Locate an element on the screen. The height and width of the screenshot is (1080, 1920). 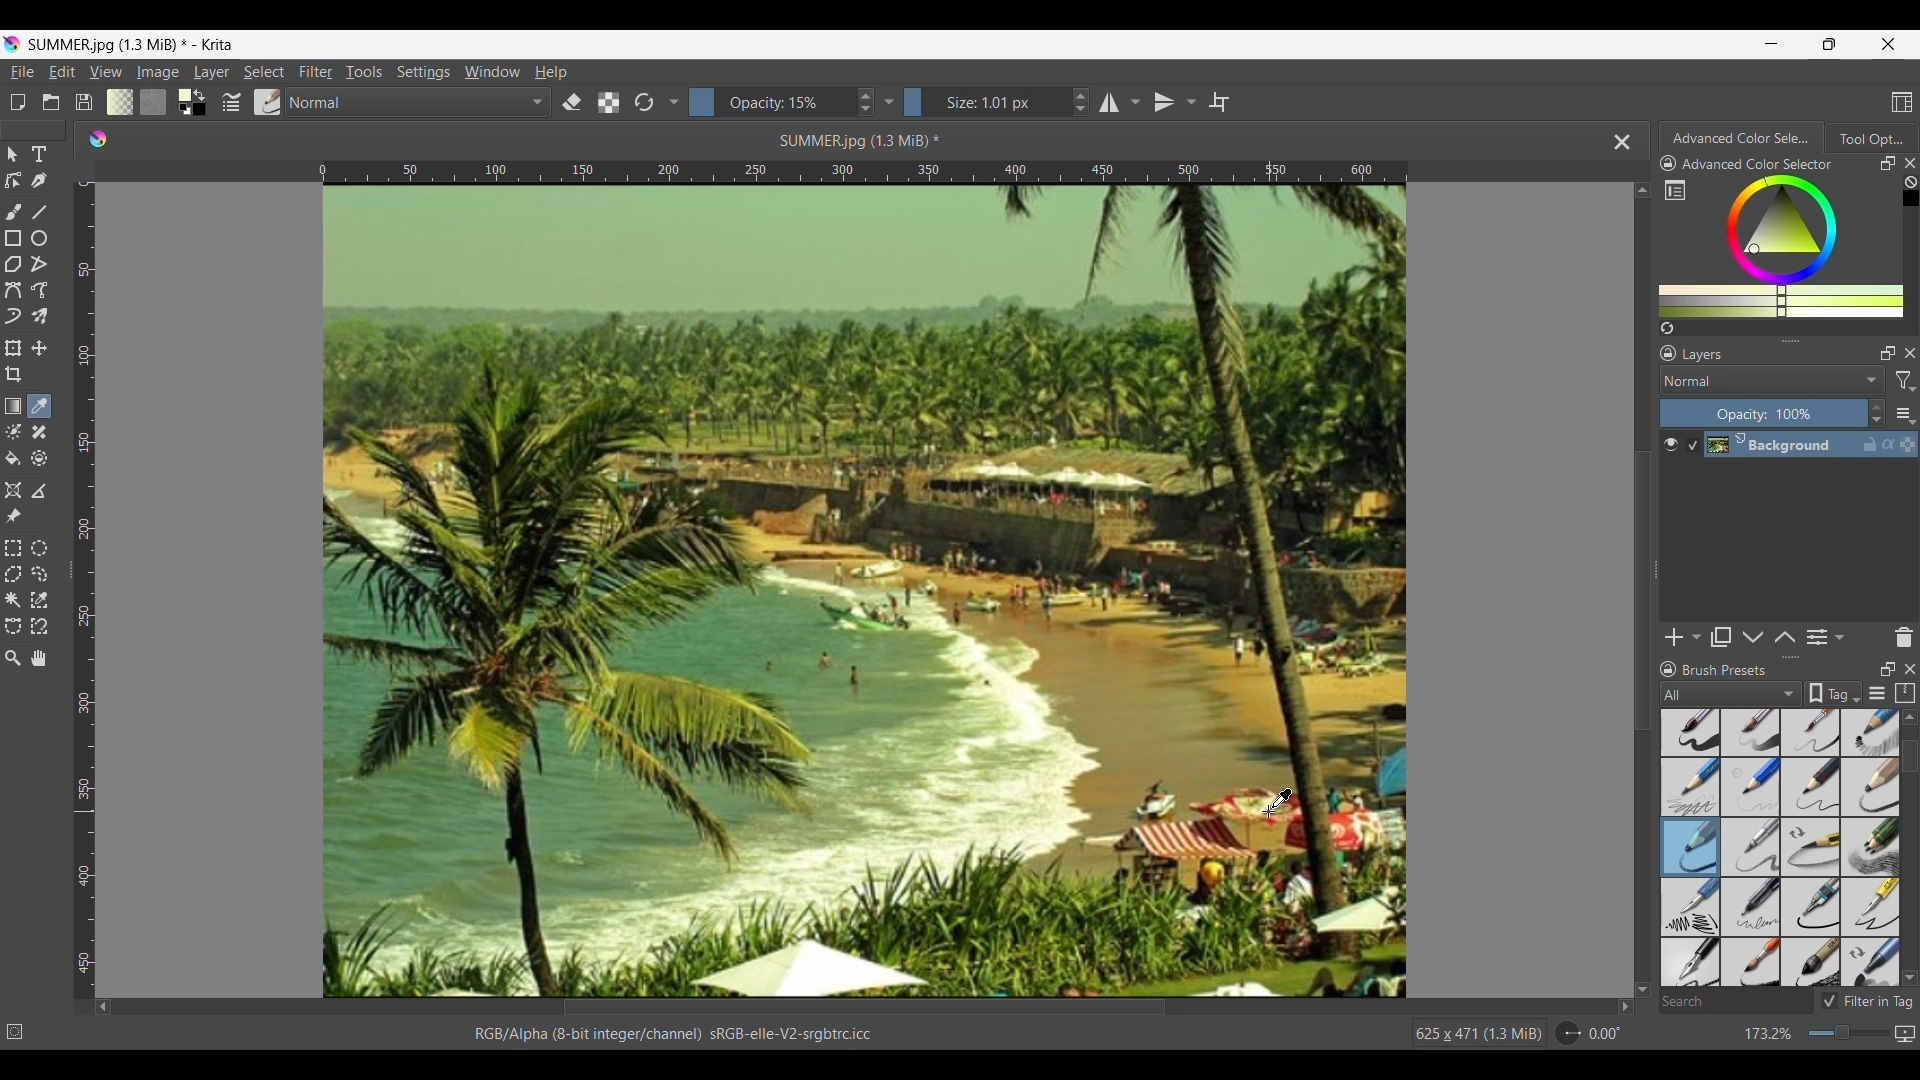
Contiguous selection tool is located at coordinates (12, 601).